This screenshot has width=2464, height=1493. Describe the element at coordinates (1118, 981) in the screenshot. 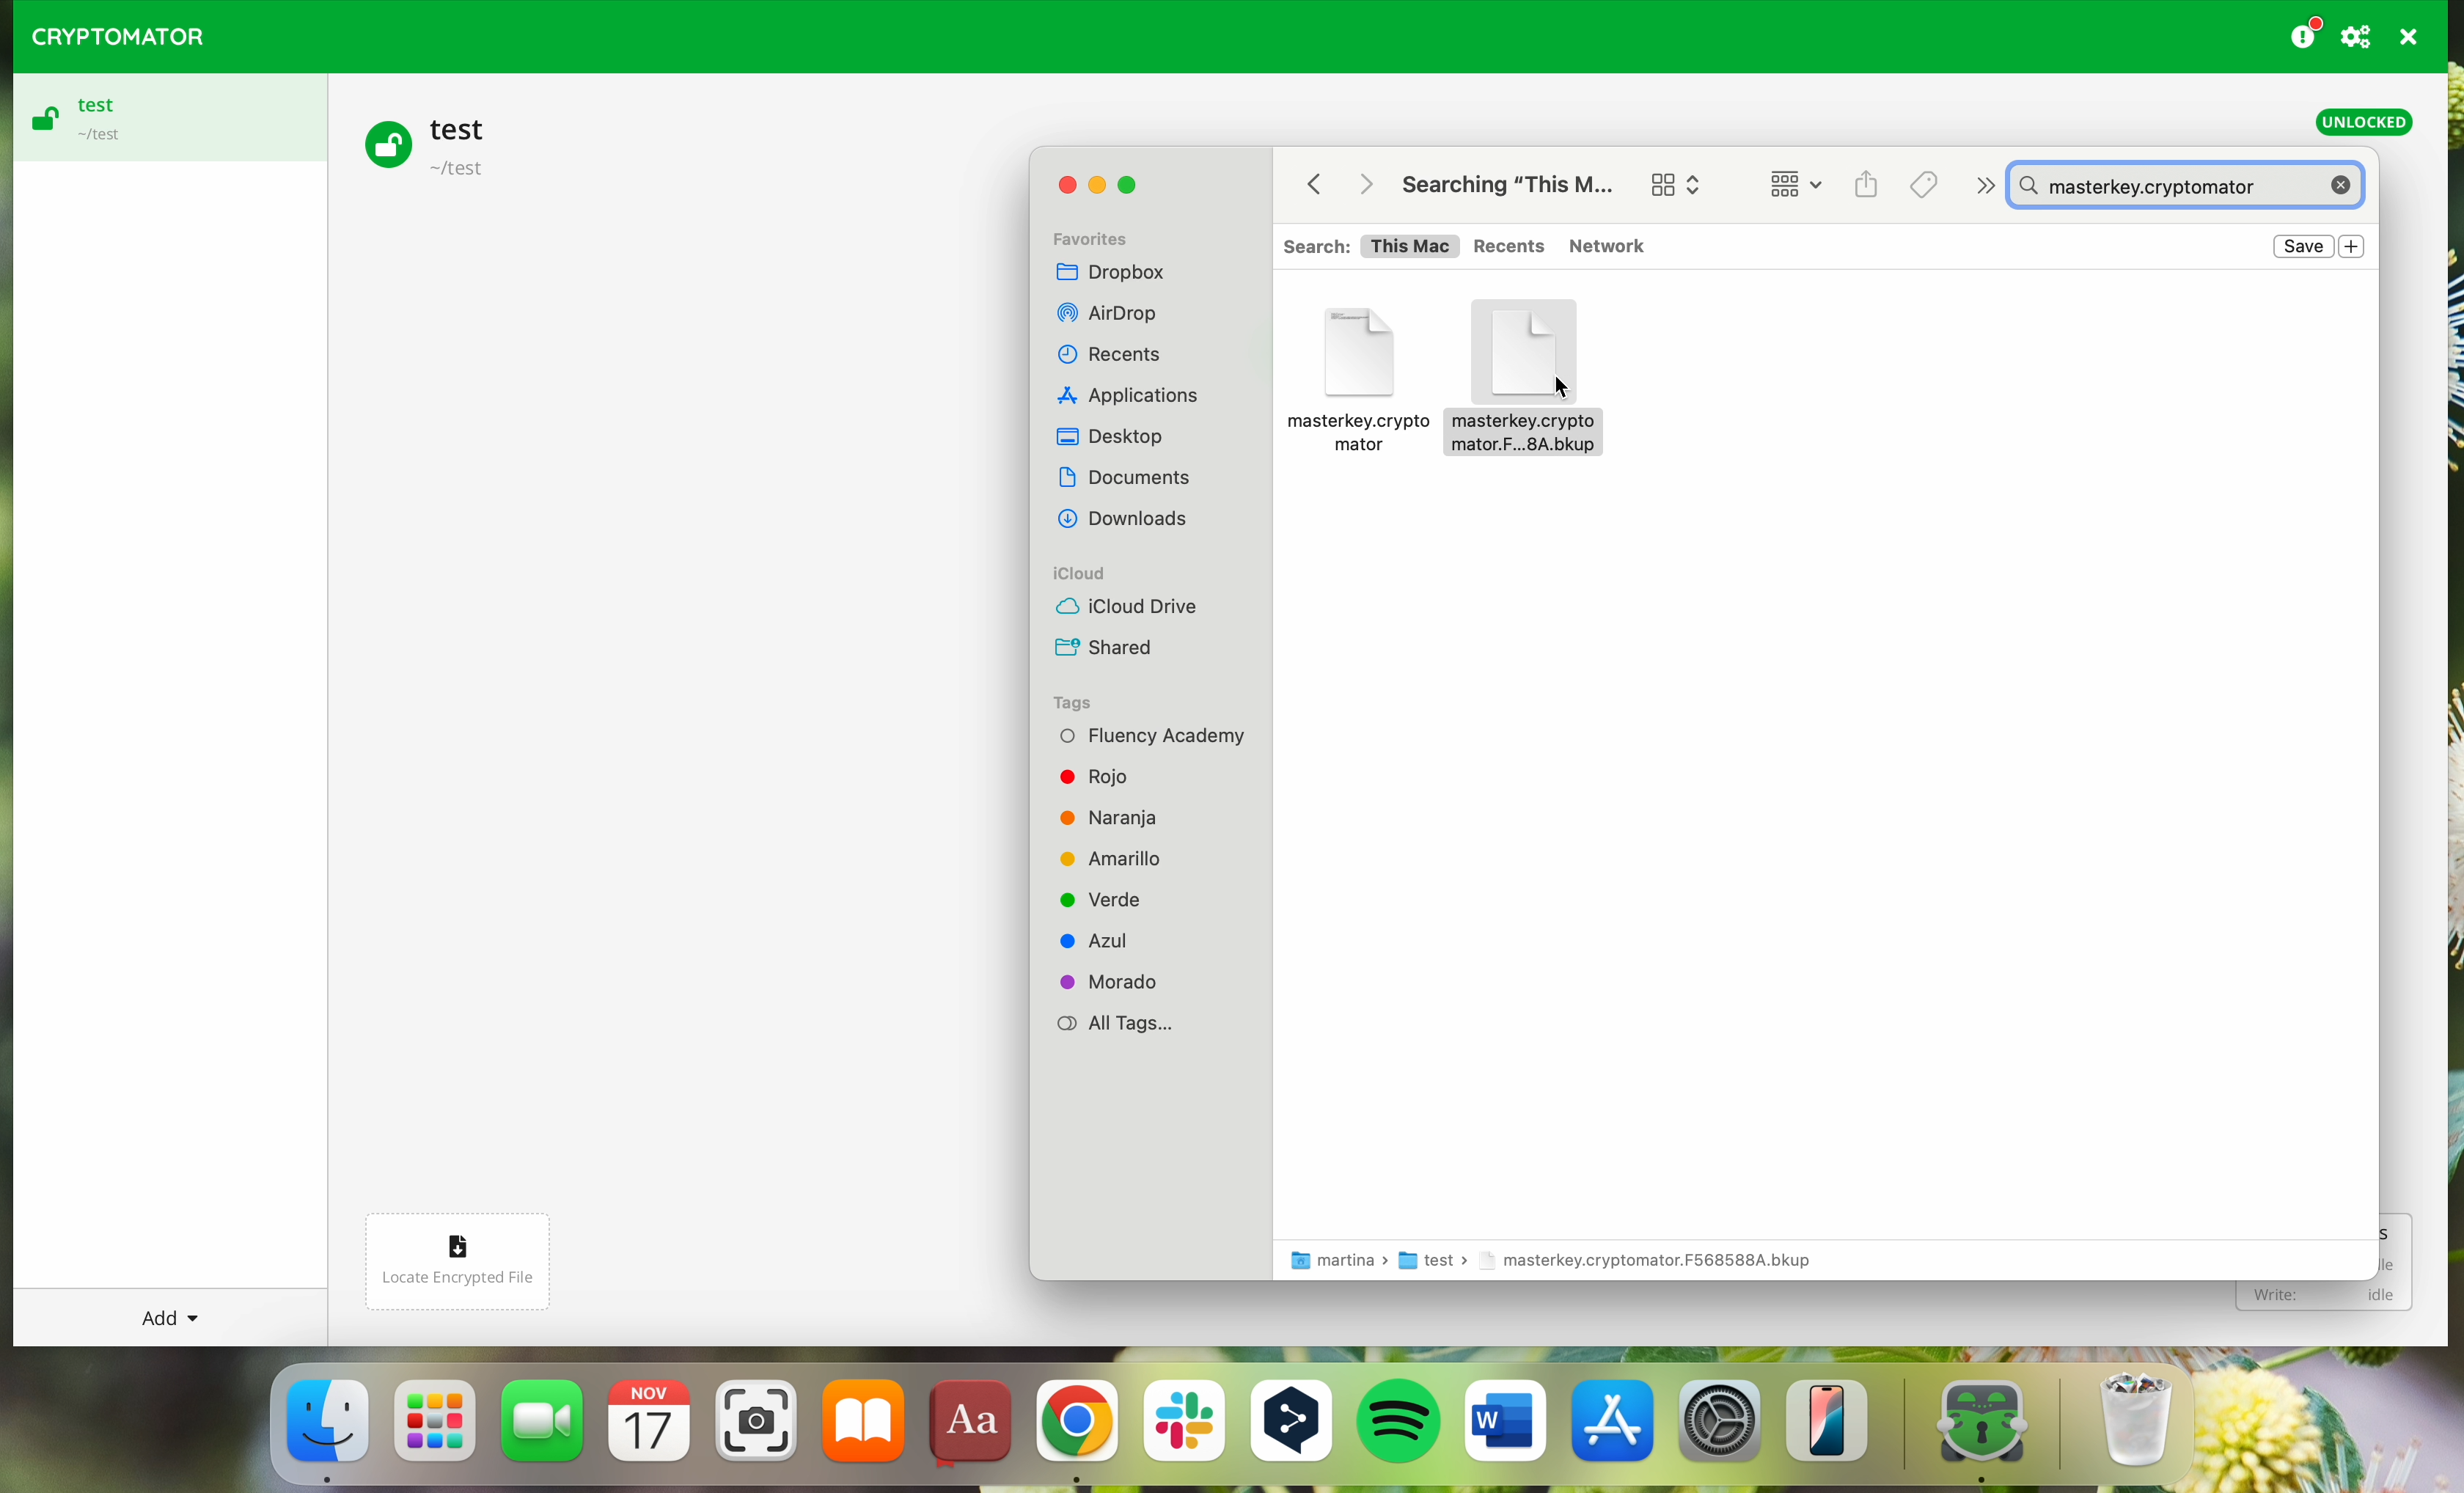

I see `Morado` at that location.